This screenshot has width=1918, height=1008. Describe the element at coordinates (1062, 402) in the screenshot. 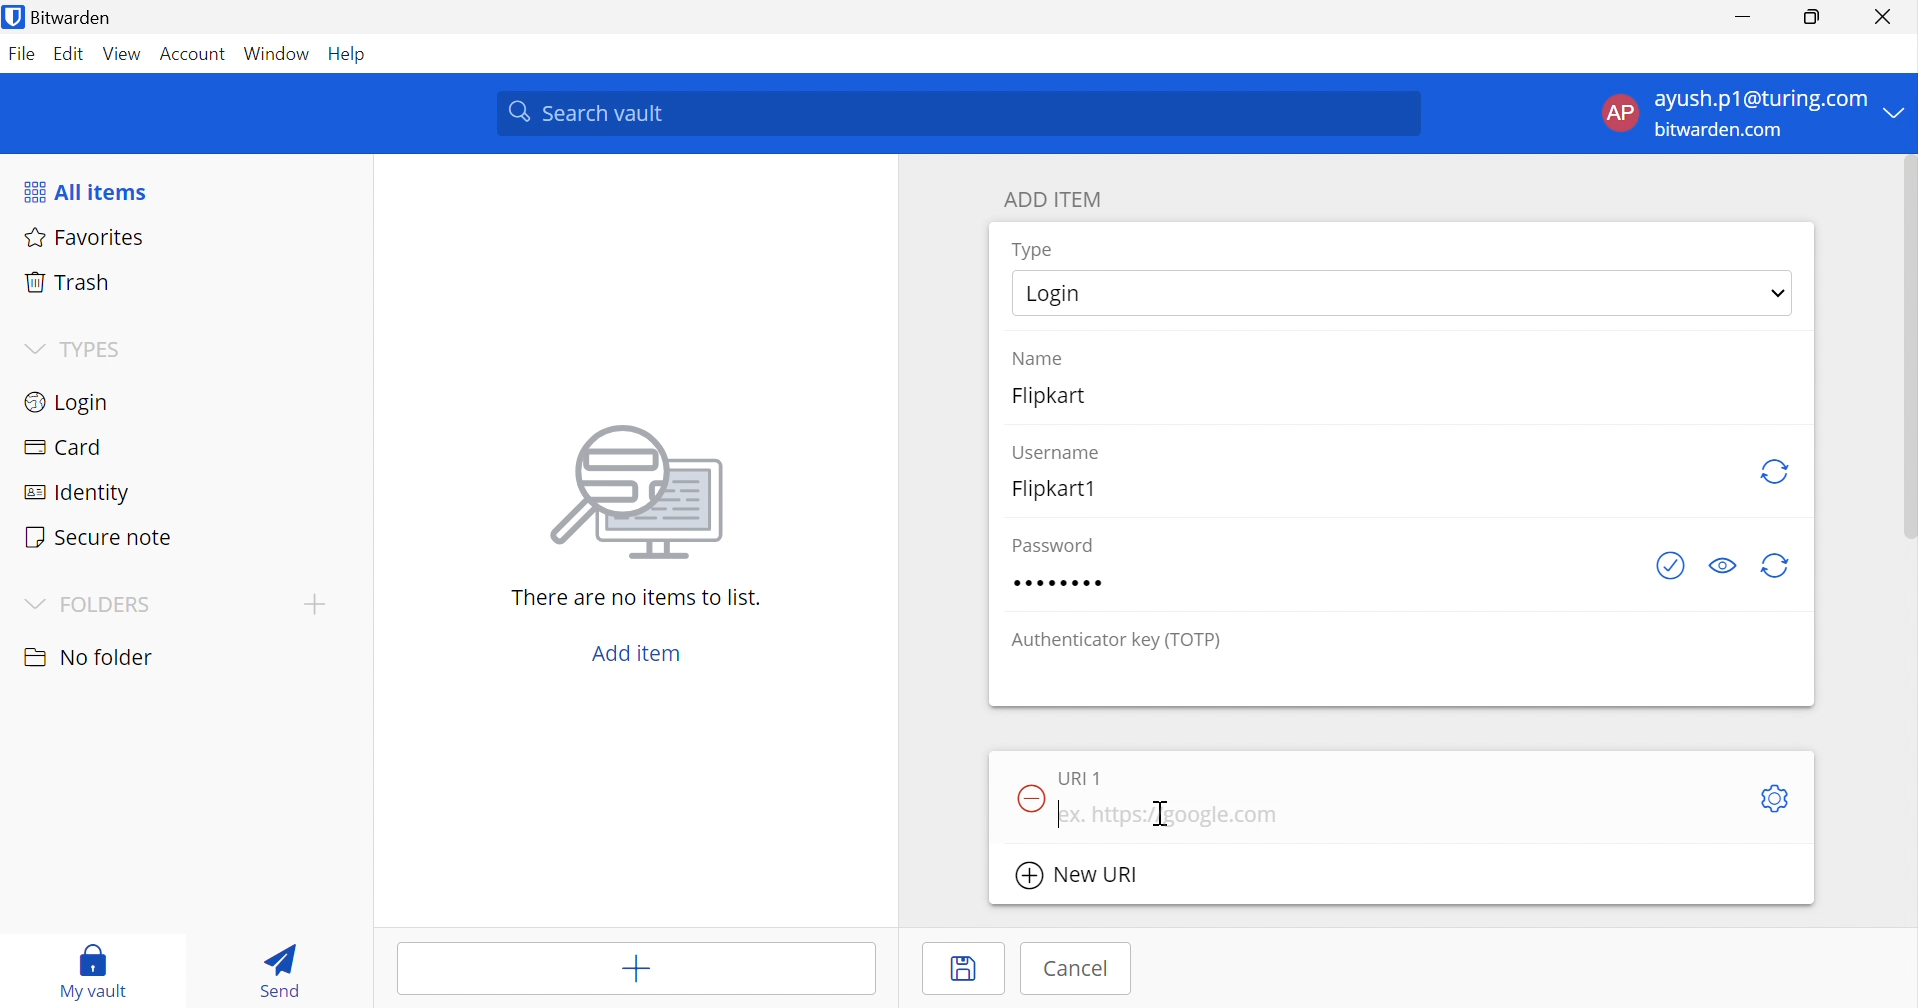

I see `Flipkart` at that location.